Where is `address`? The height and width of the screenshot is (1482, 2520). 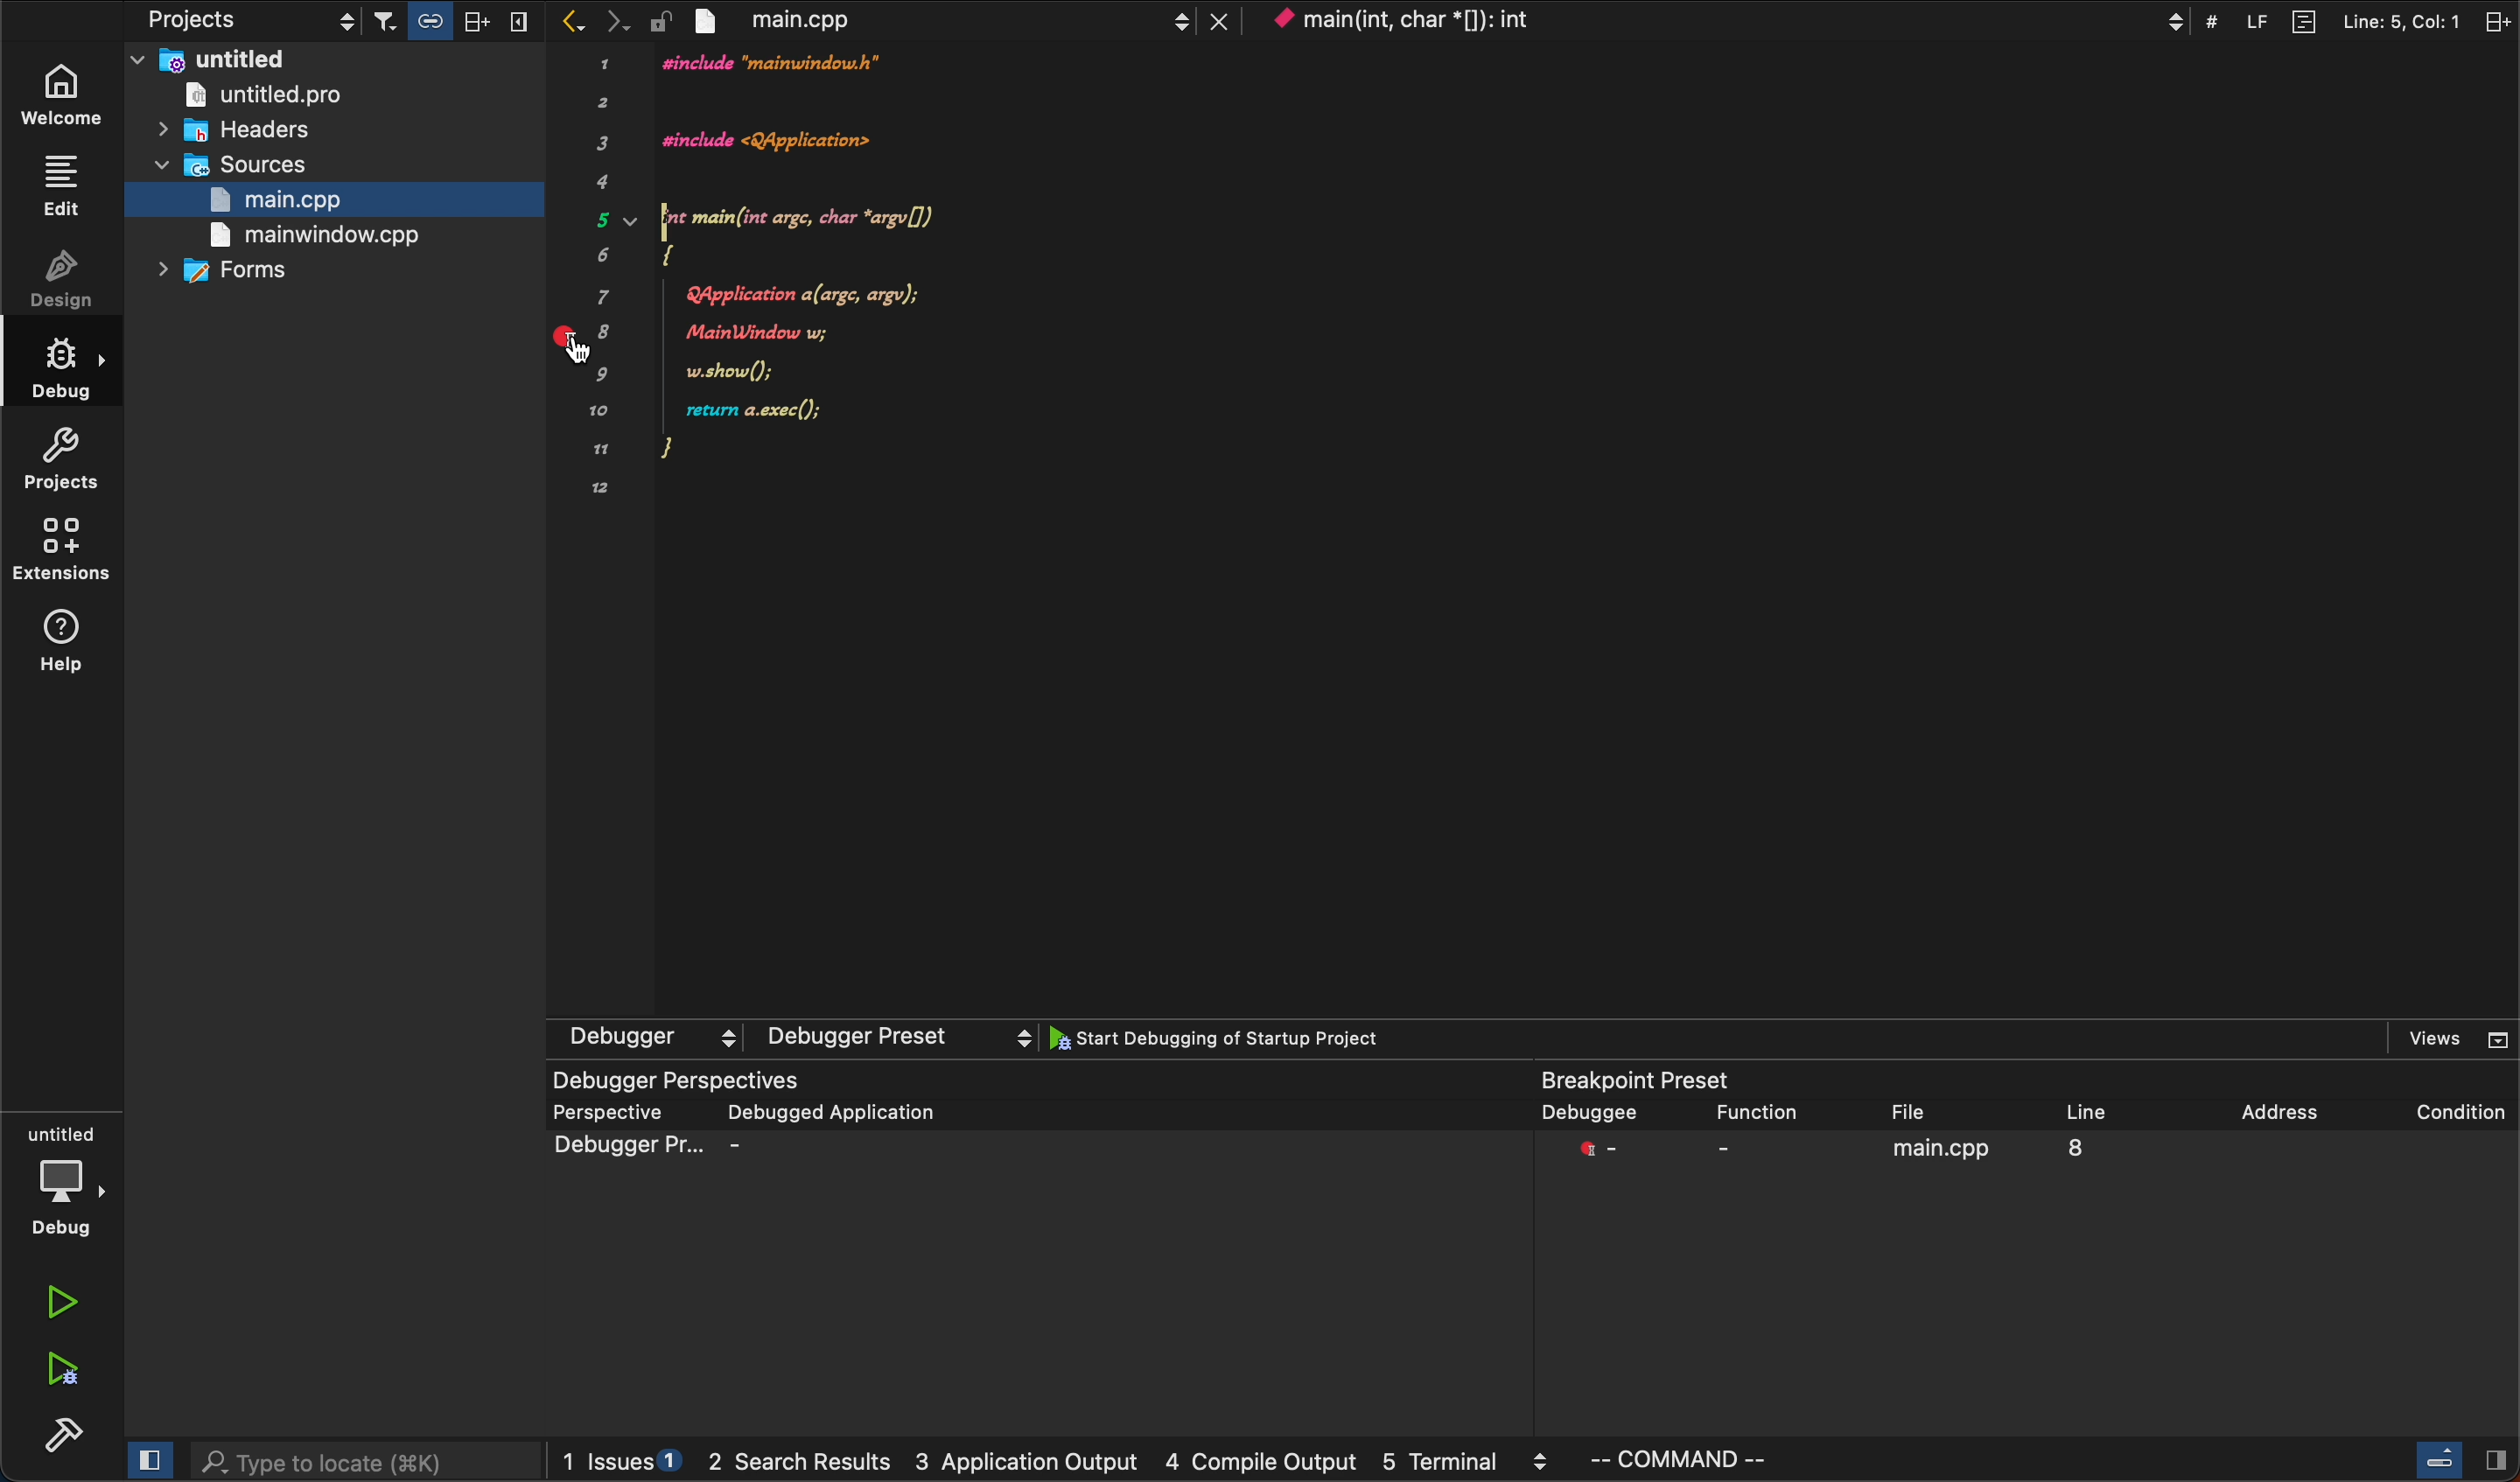 address is located at coordinates (2280, 1104).